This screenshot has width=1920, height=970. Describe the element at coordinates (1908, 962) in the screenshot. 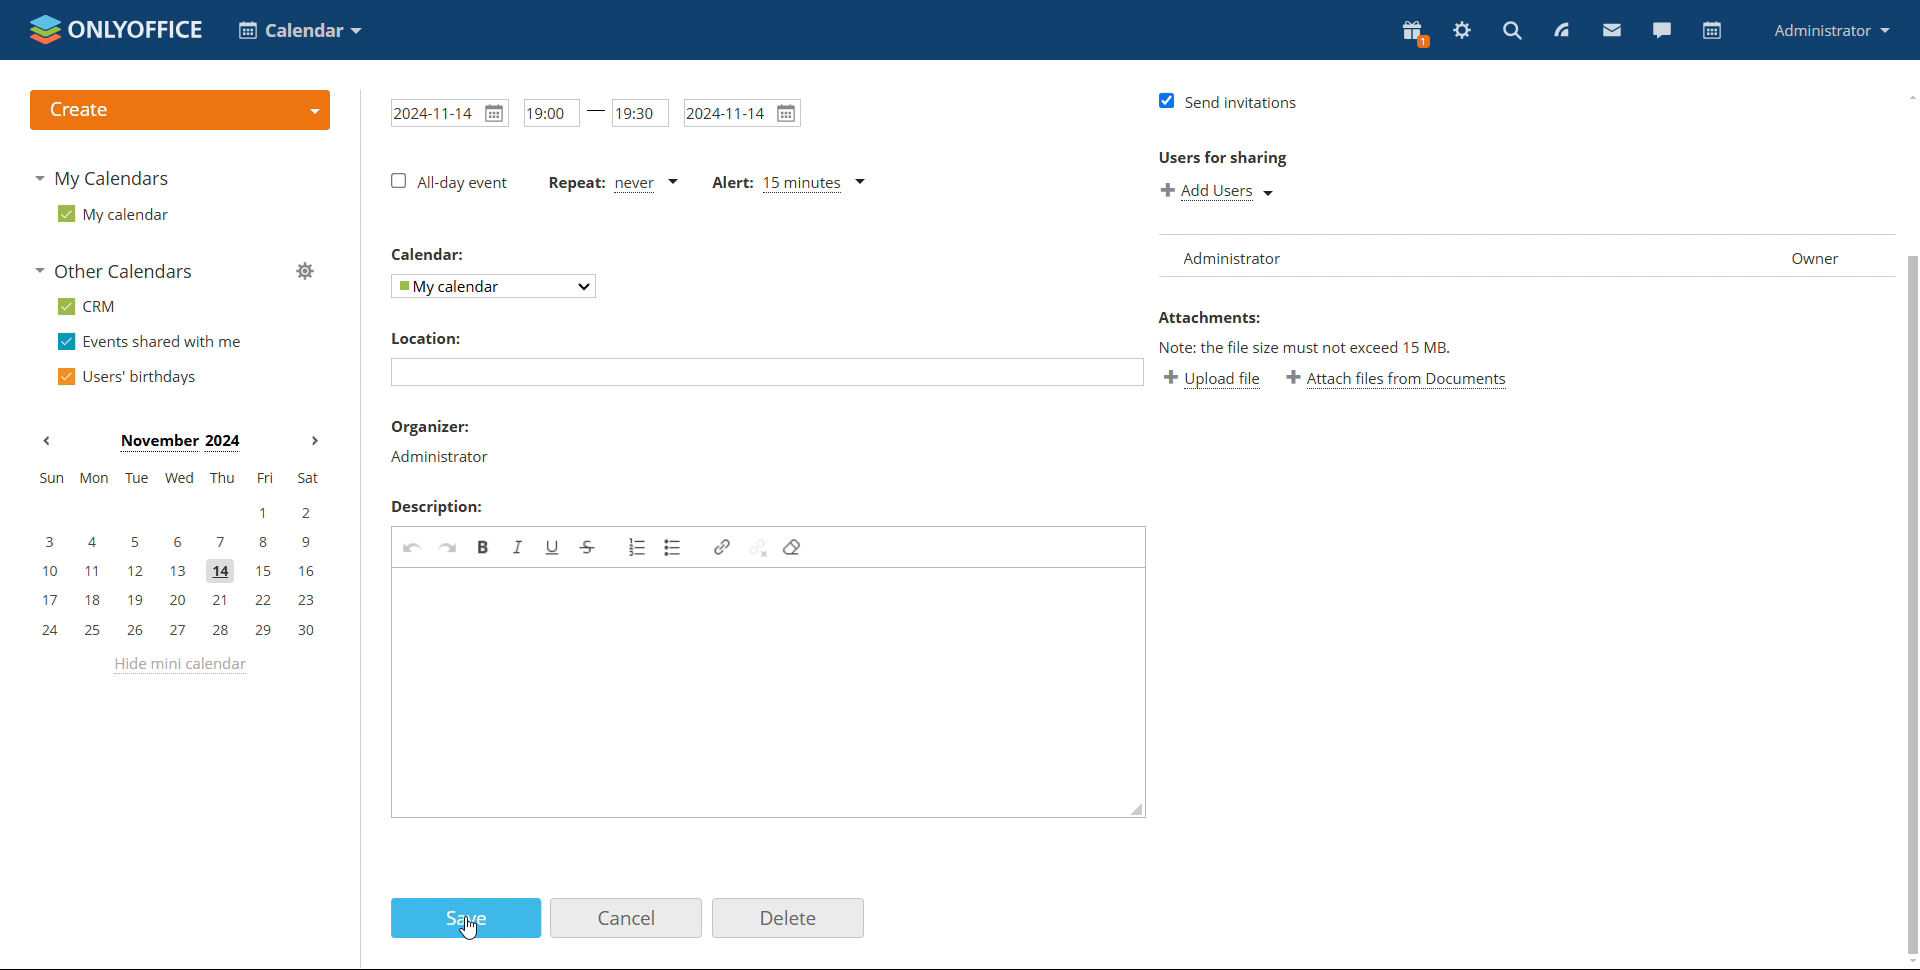

I see `scroll down` at that location.